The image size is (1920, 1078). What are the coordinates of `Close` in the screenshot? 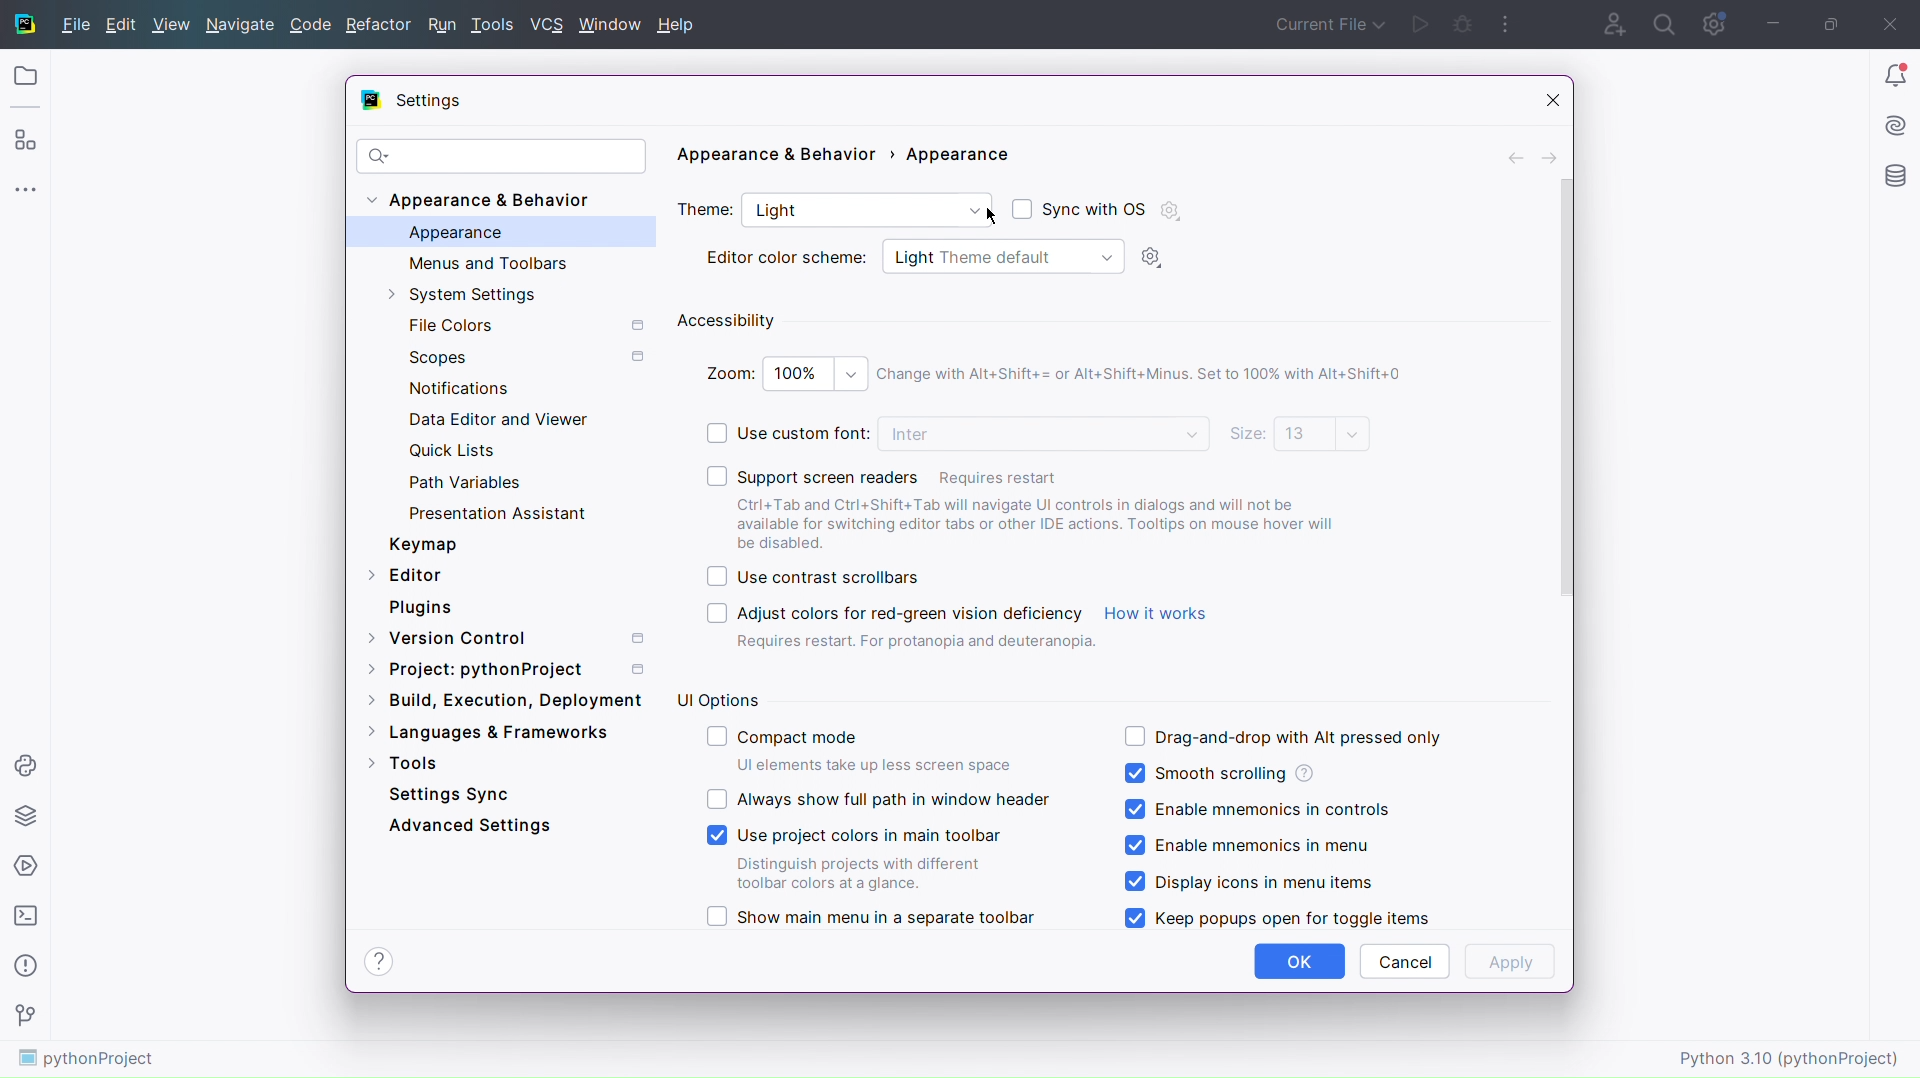 It's located at (1543, 99).